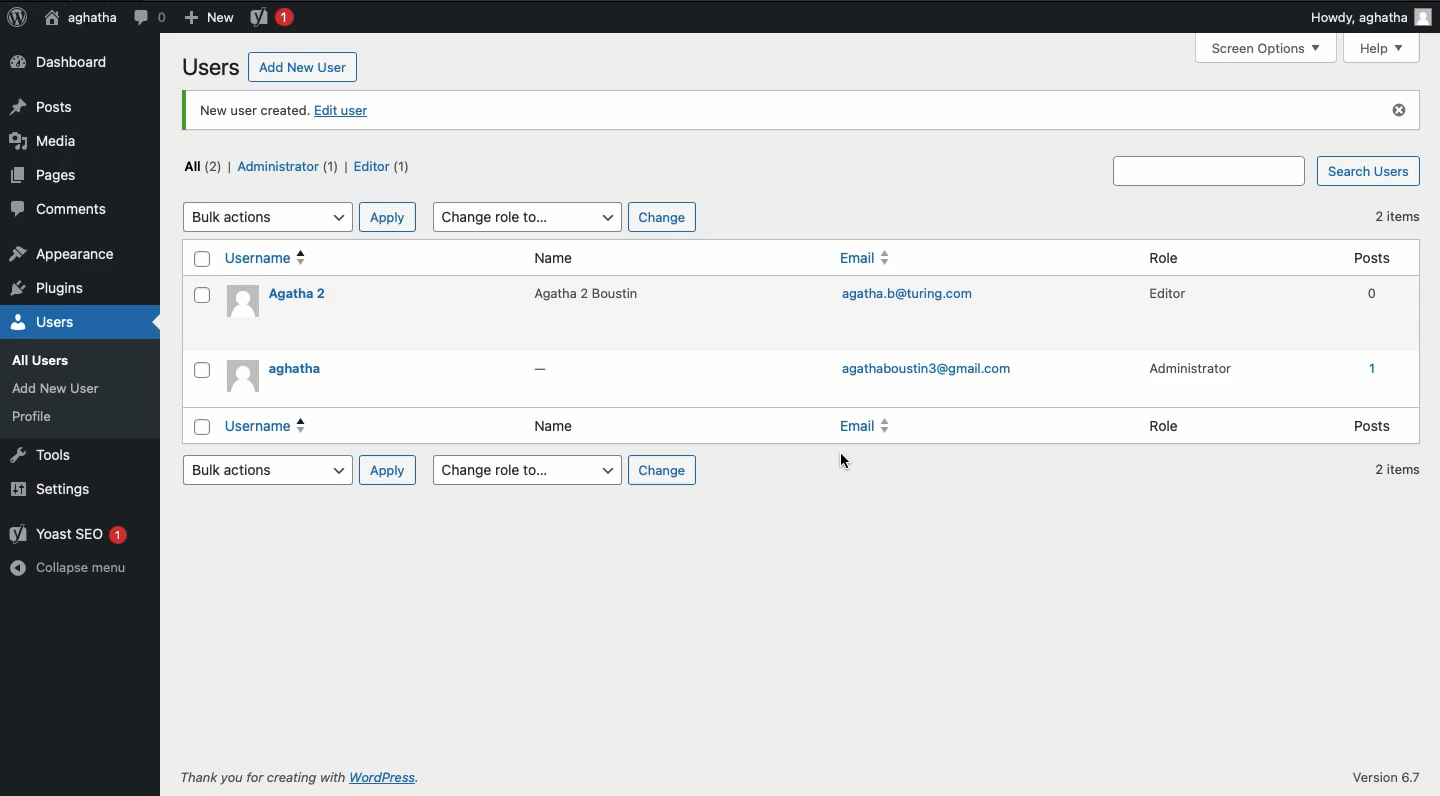  I want to click on Posts, so click(1375, 425).